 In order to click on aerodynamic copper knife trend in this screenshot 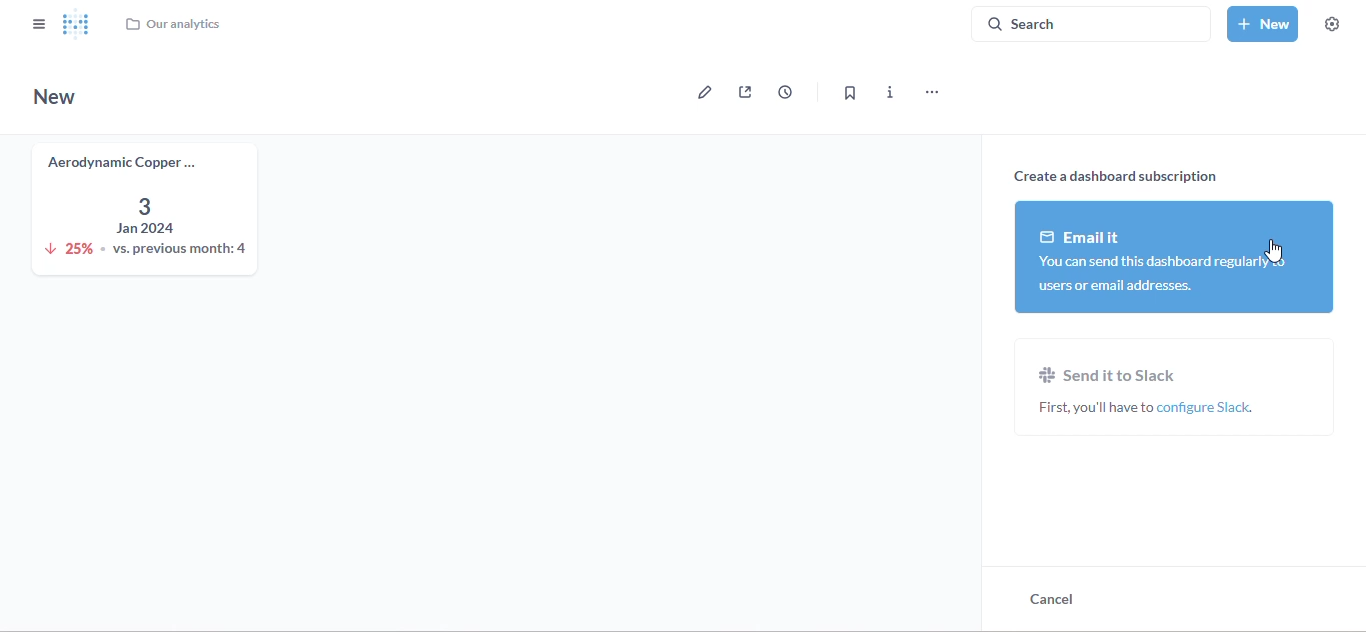, I will do `click(141, 207)`.